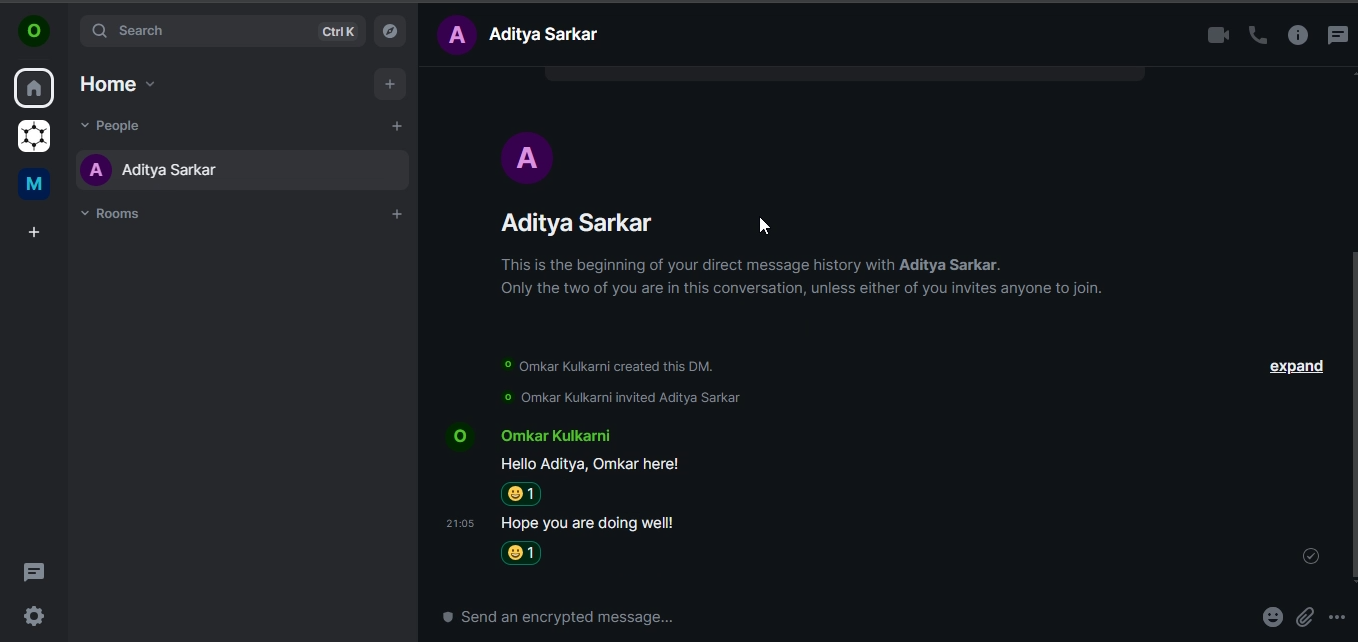 The width and height of the screenshot is (1358, 642). Describe the element at coordinates (223, 32) in the screenshot. I see `search` at that location.